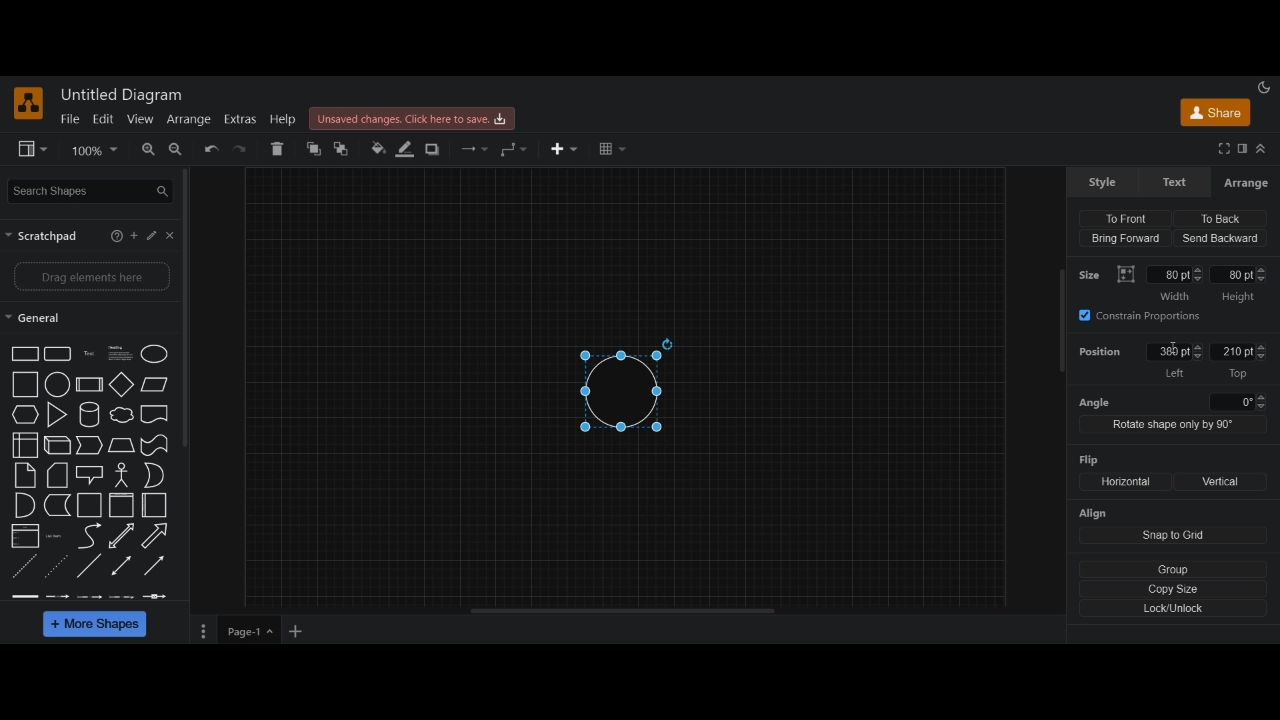 The image size is (1280, 720). I want to click on appearance, so click(1266, 86).